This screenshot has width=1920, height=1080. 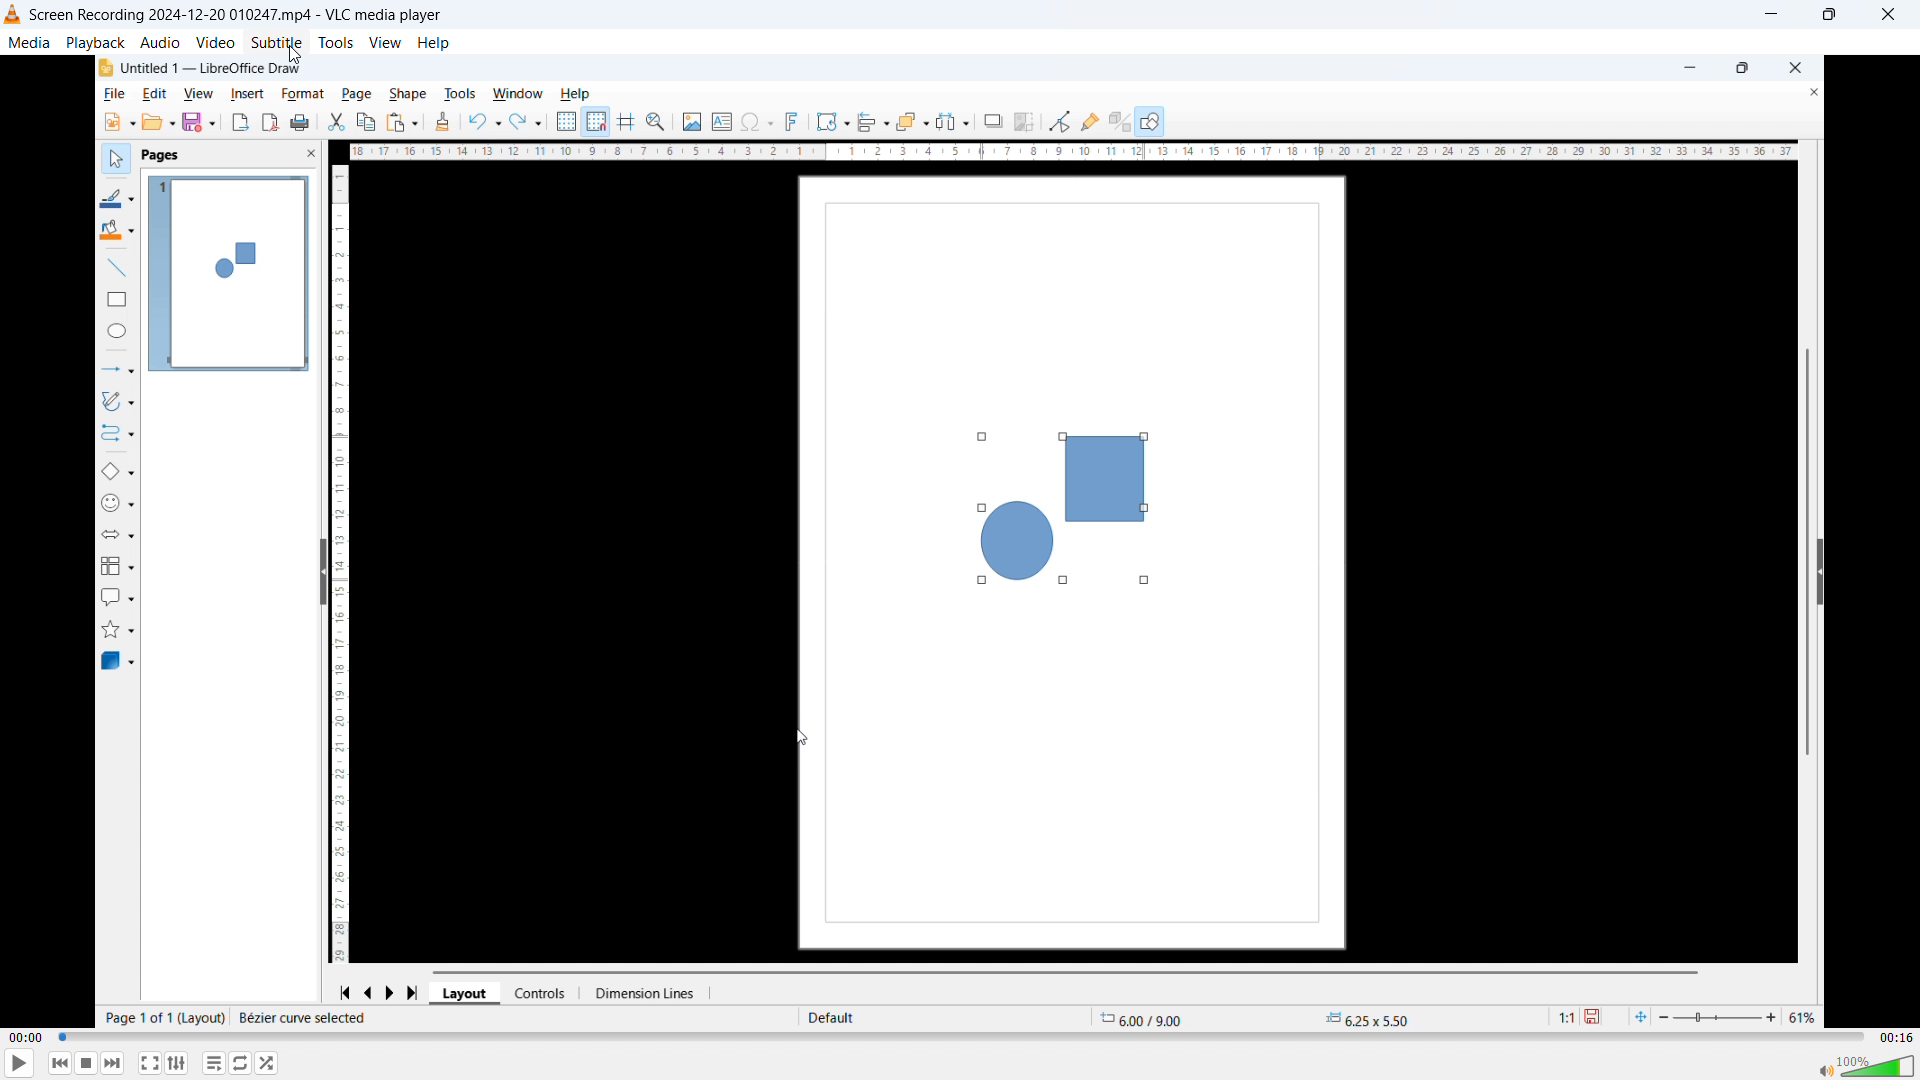 What do you see at coordinates (1059, 120) in the screenshot?
I see `toggle point edit mode` at bounding box center [1059, 120].